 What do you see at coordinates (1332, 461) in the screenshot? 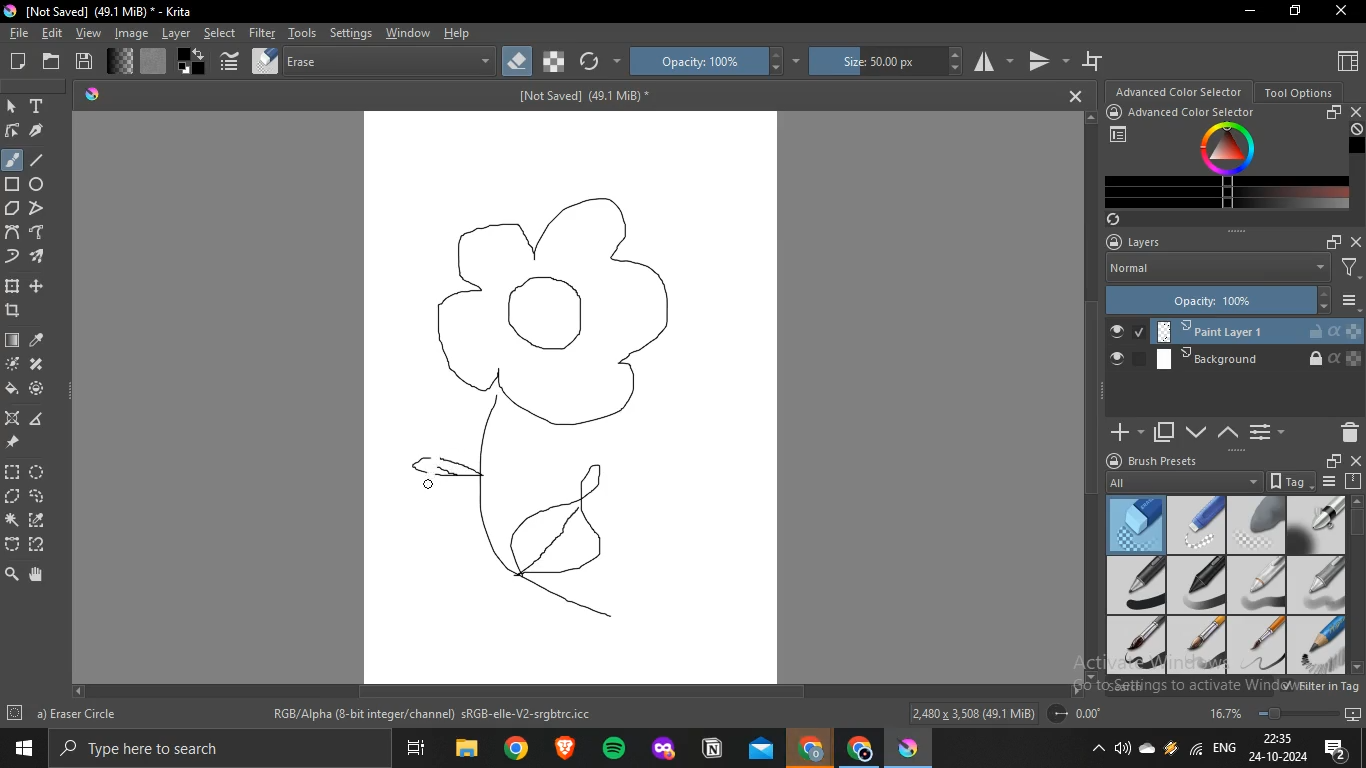
I see `floater window` at bounding box center [1332, 461].